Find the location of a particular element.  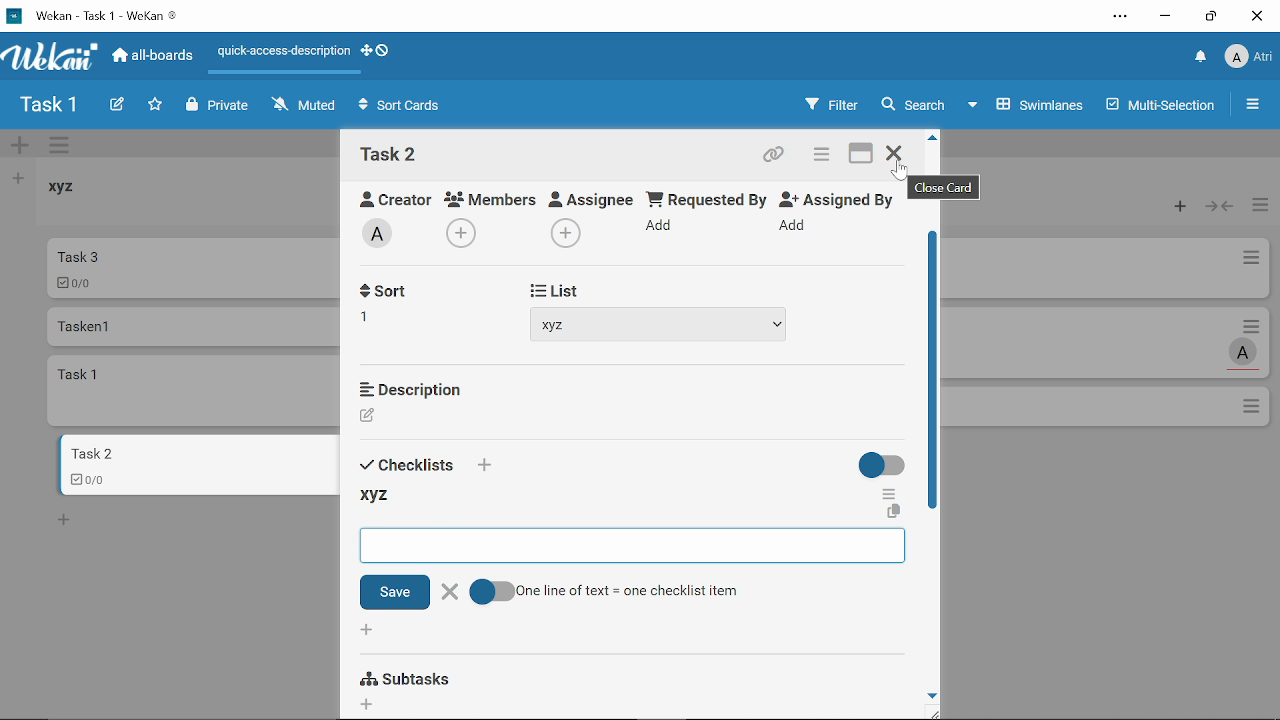

Settings and other options is located at coordinates (1122, 18).